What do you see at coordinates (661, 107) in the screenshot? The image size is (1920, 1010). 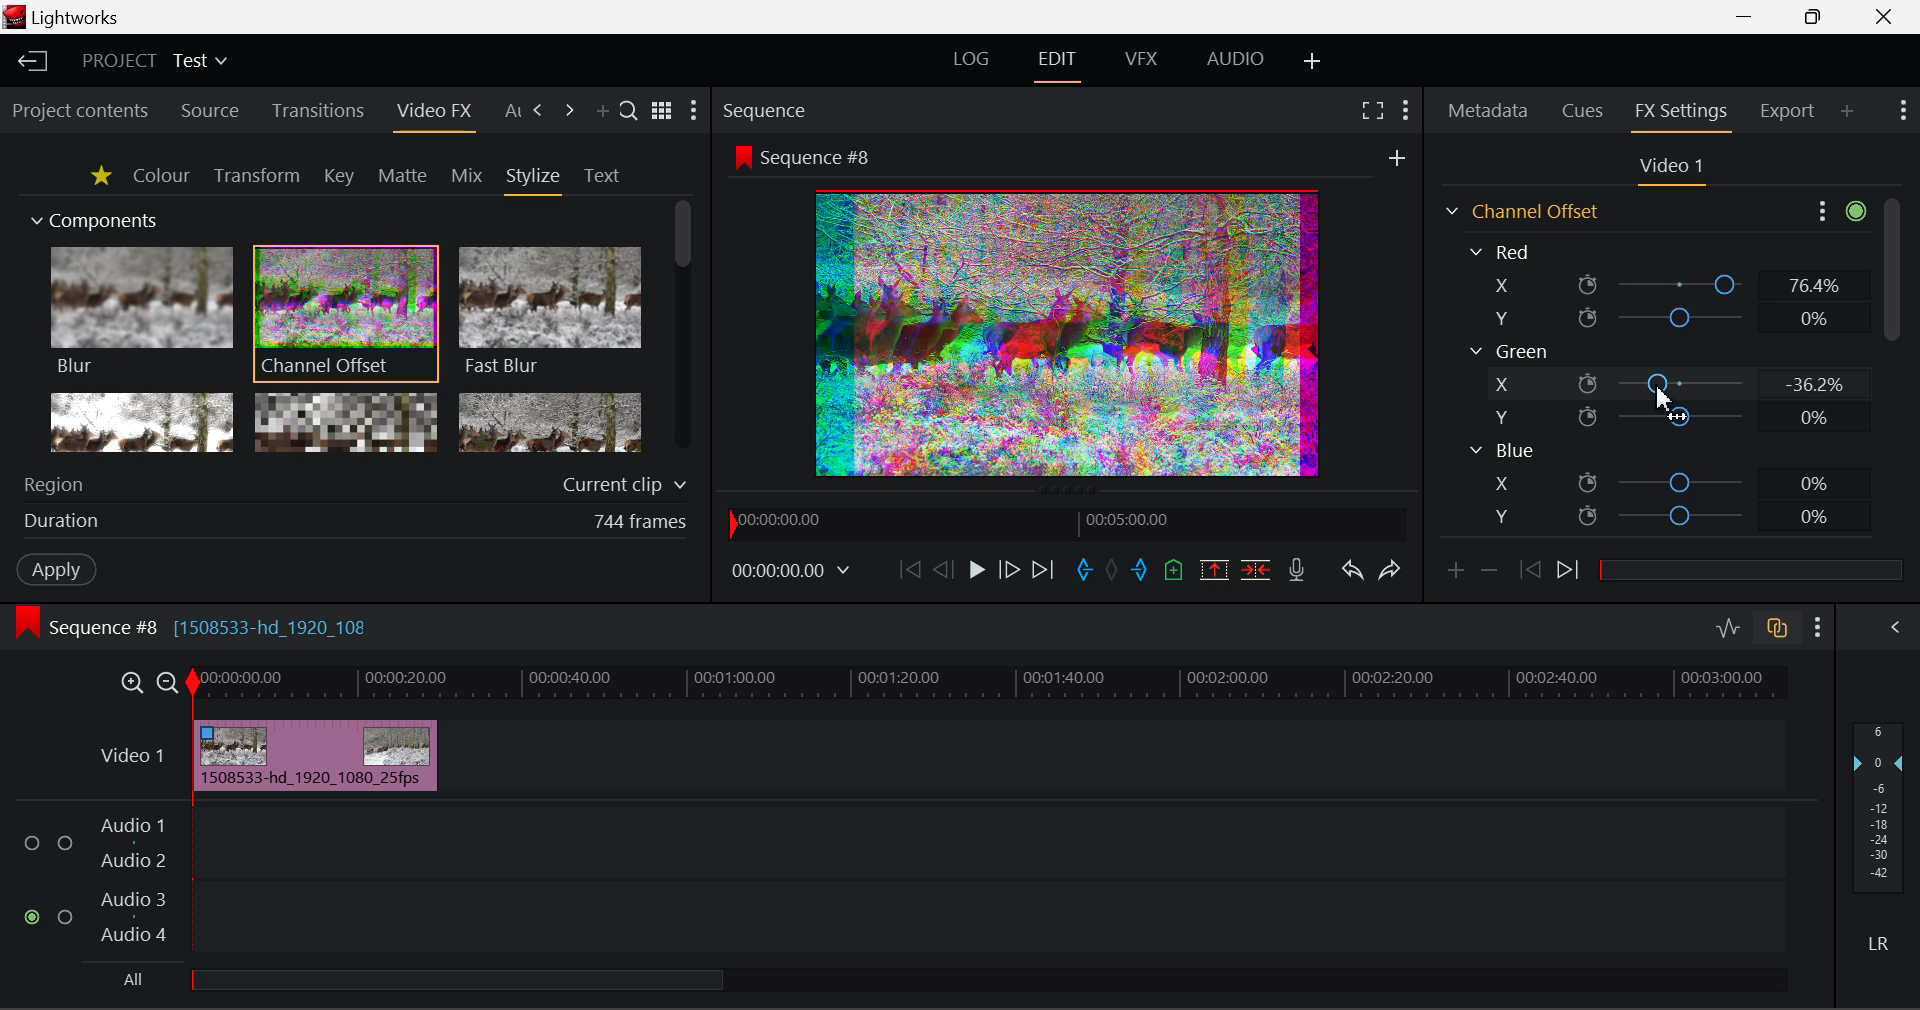 I see `Toggle between title and list view` at bounding box center [661, 107].